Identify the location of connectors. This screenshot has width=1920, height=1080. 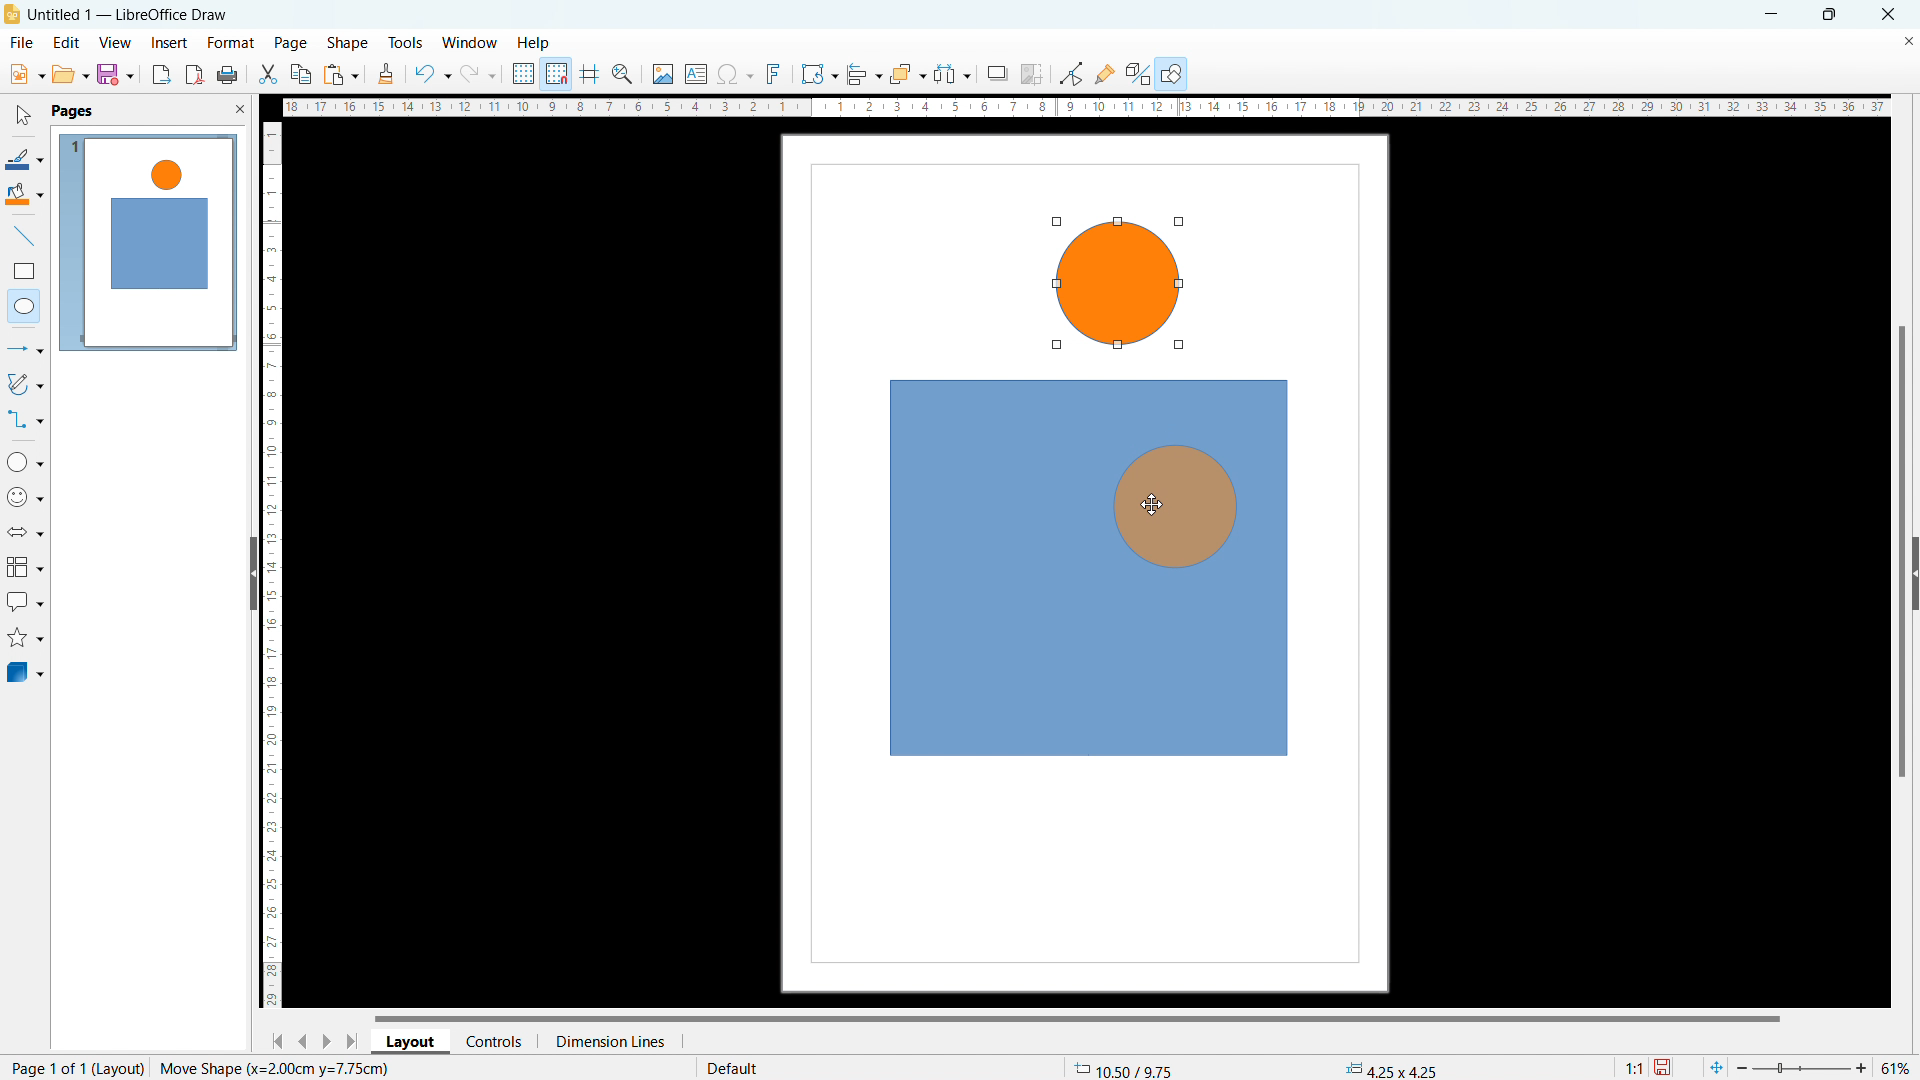
(26, 419).